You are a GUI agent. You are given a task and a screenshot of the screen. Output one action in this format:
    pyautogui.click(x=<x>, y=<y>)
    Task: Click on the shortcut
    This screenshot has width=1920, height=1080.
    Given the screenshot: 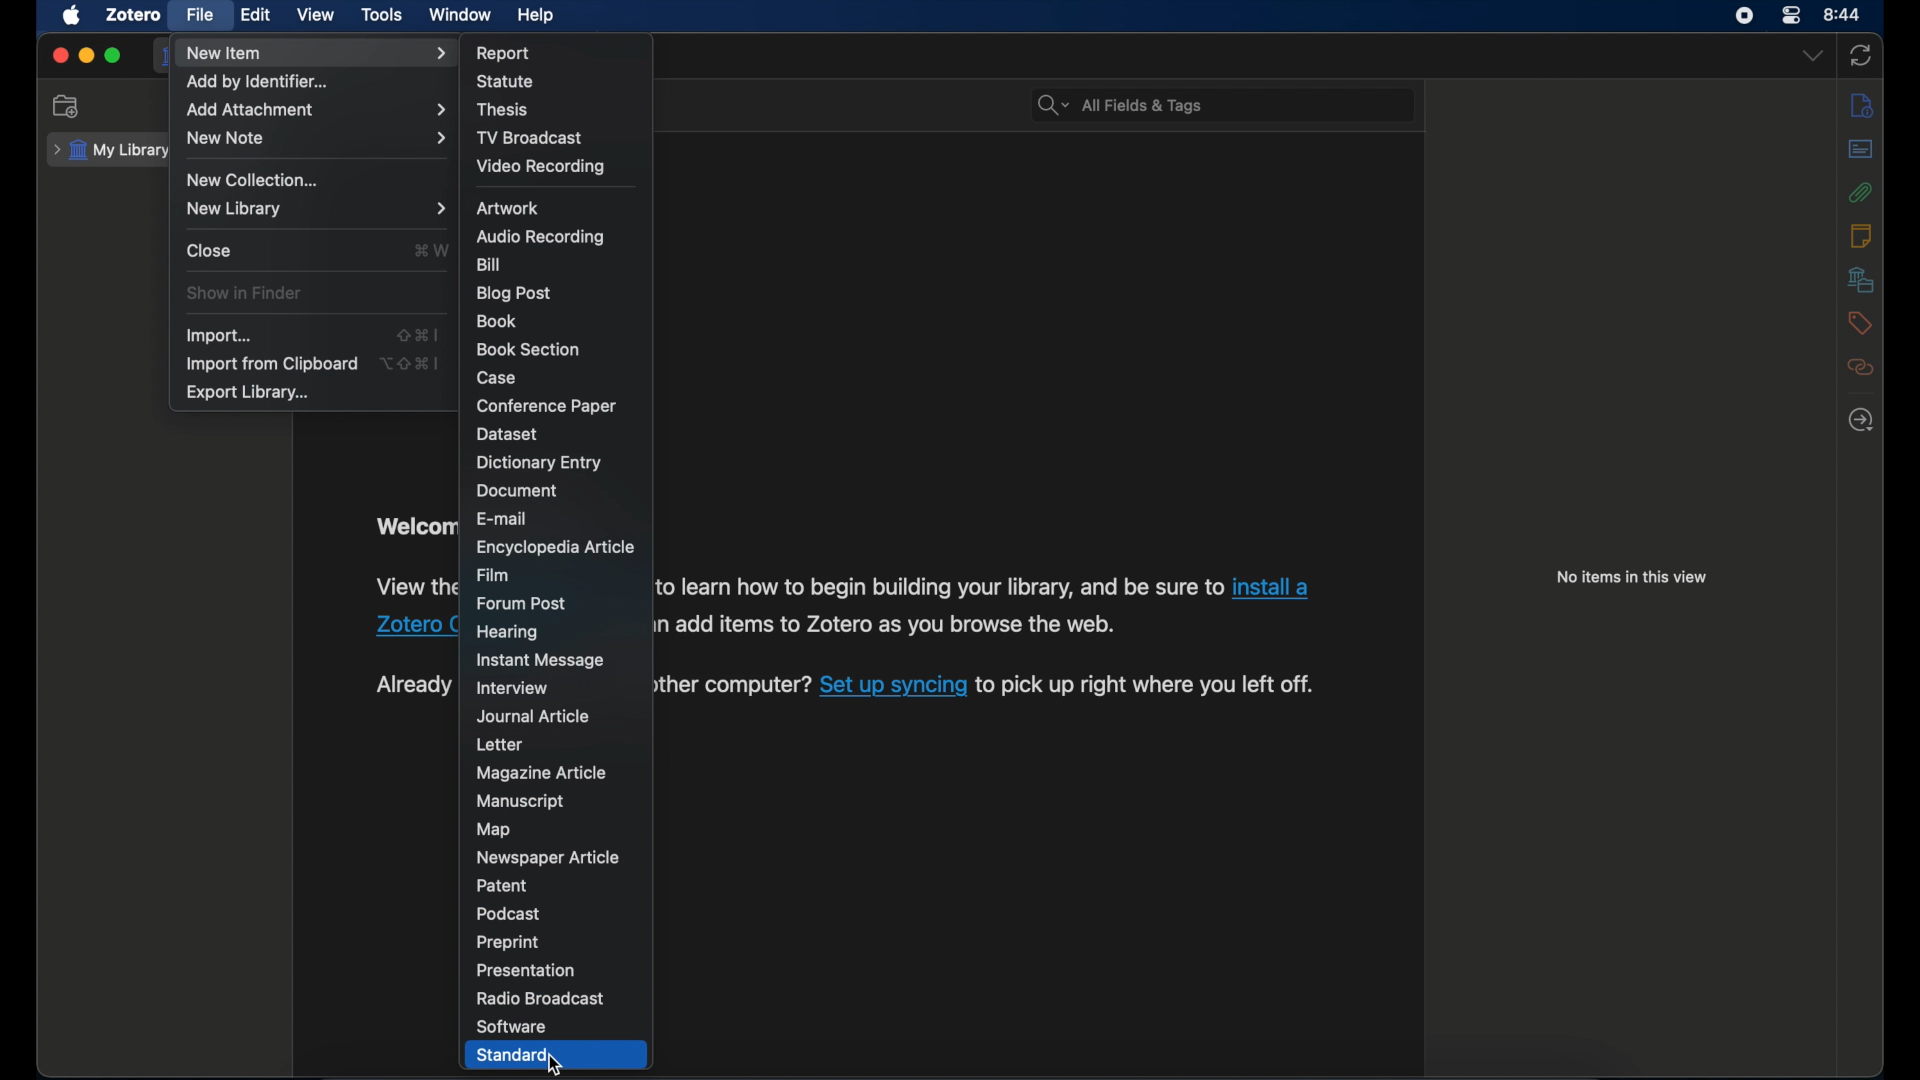 What is the action you would take?
    pyautogui.click(x=430, y=252)
    